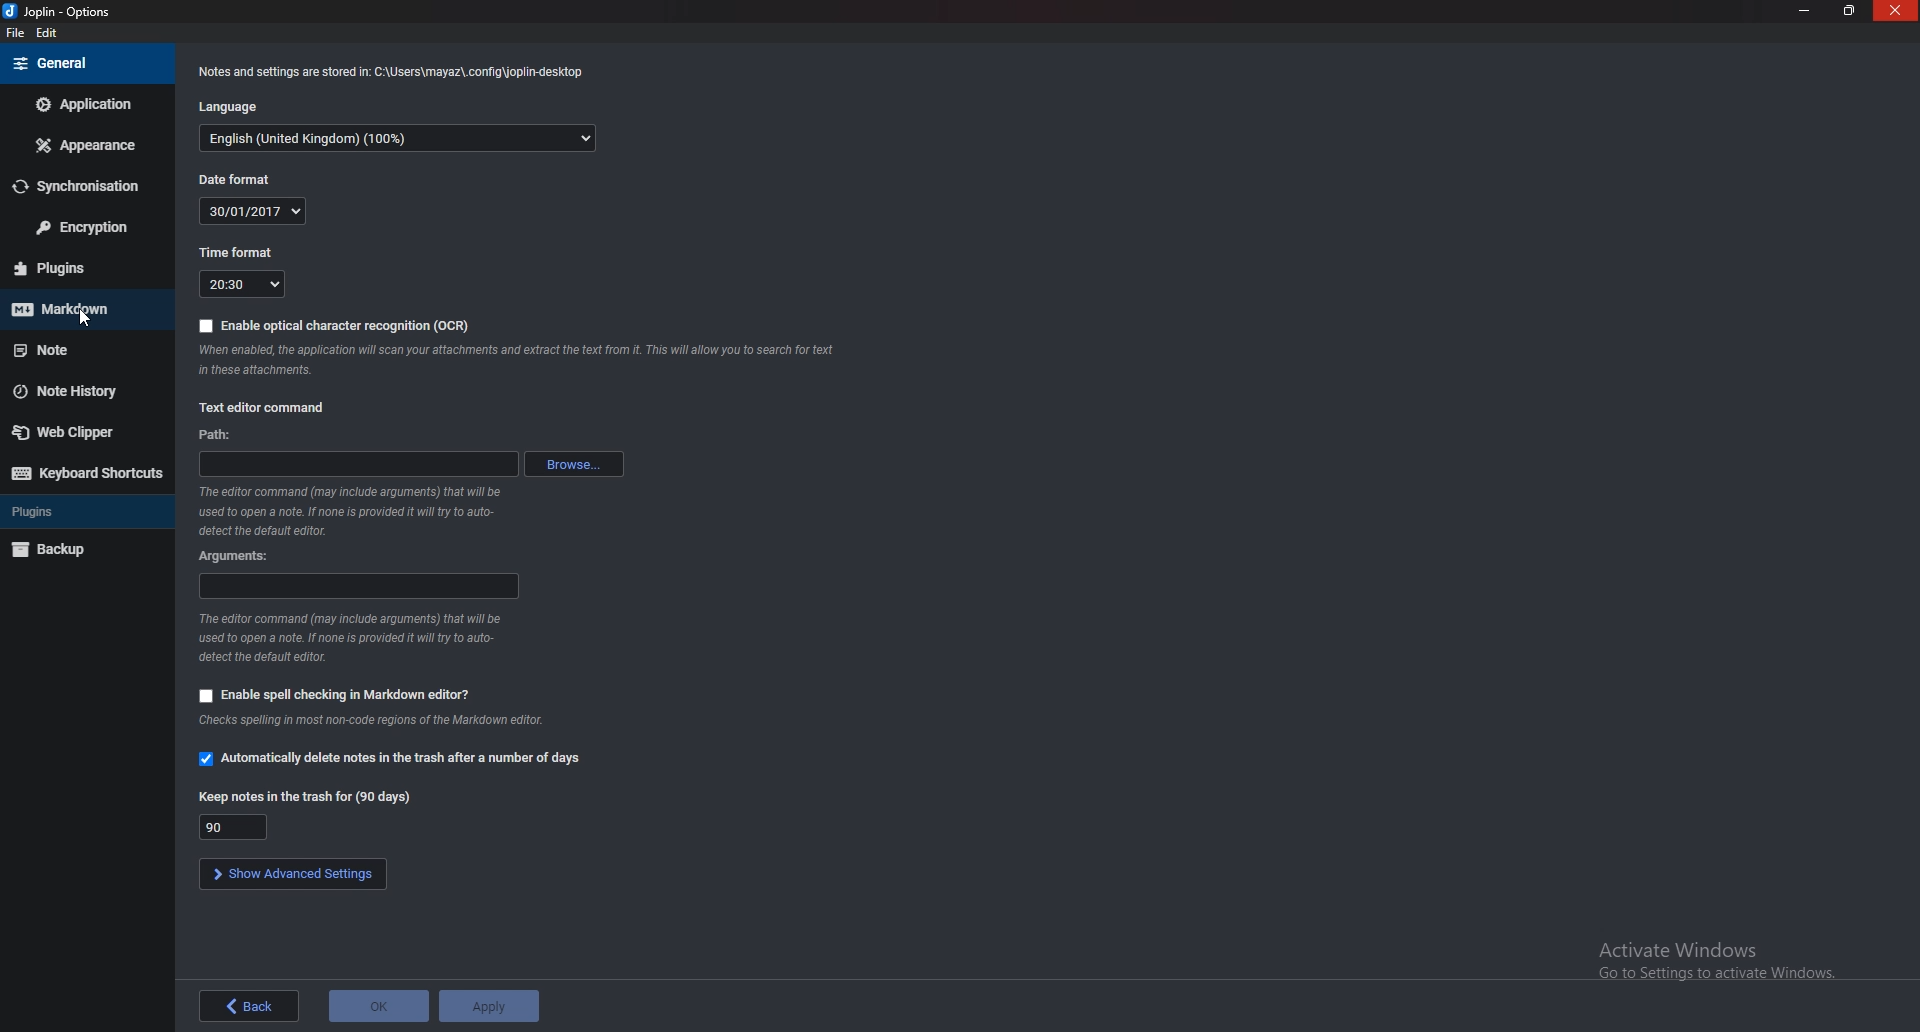  Describe the element at coordinates (90, 144) in the screenshot. I see `appearance` at that location.